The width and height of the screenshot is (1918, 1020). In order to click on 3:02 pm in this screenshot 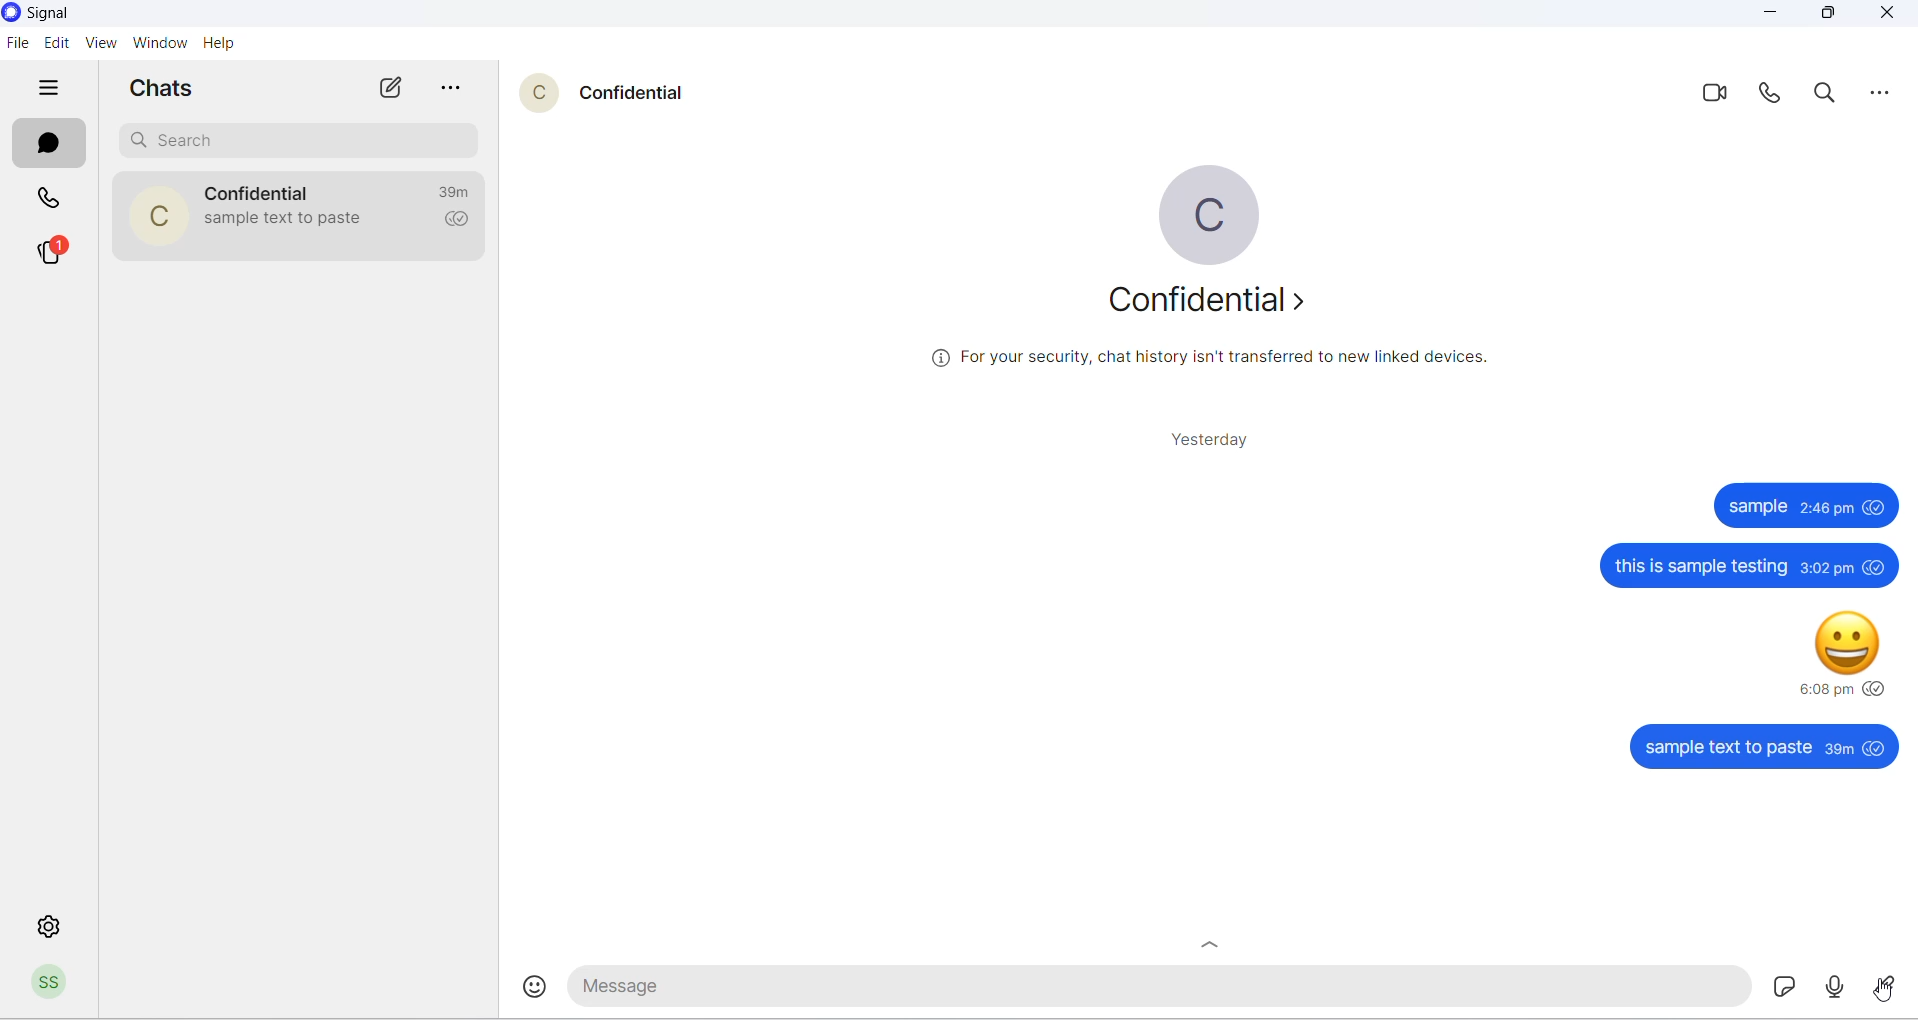, I will do `click(1825, 569)`.